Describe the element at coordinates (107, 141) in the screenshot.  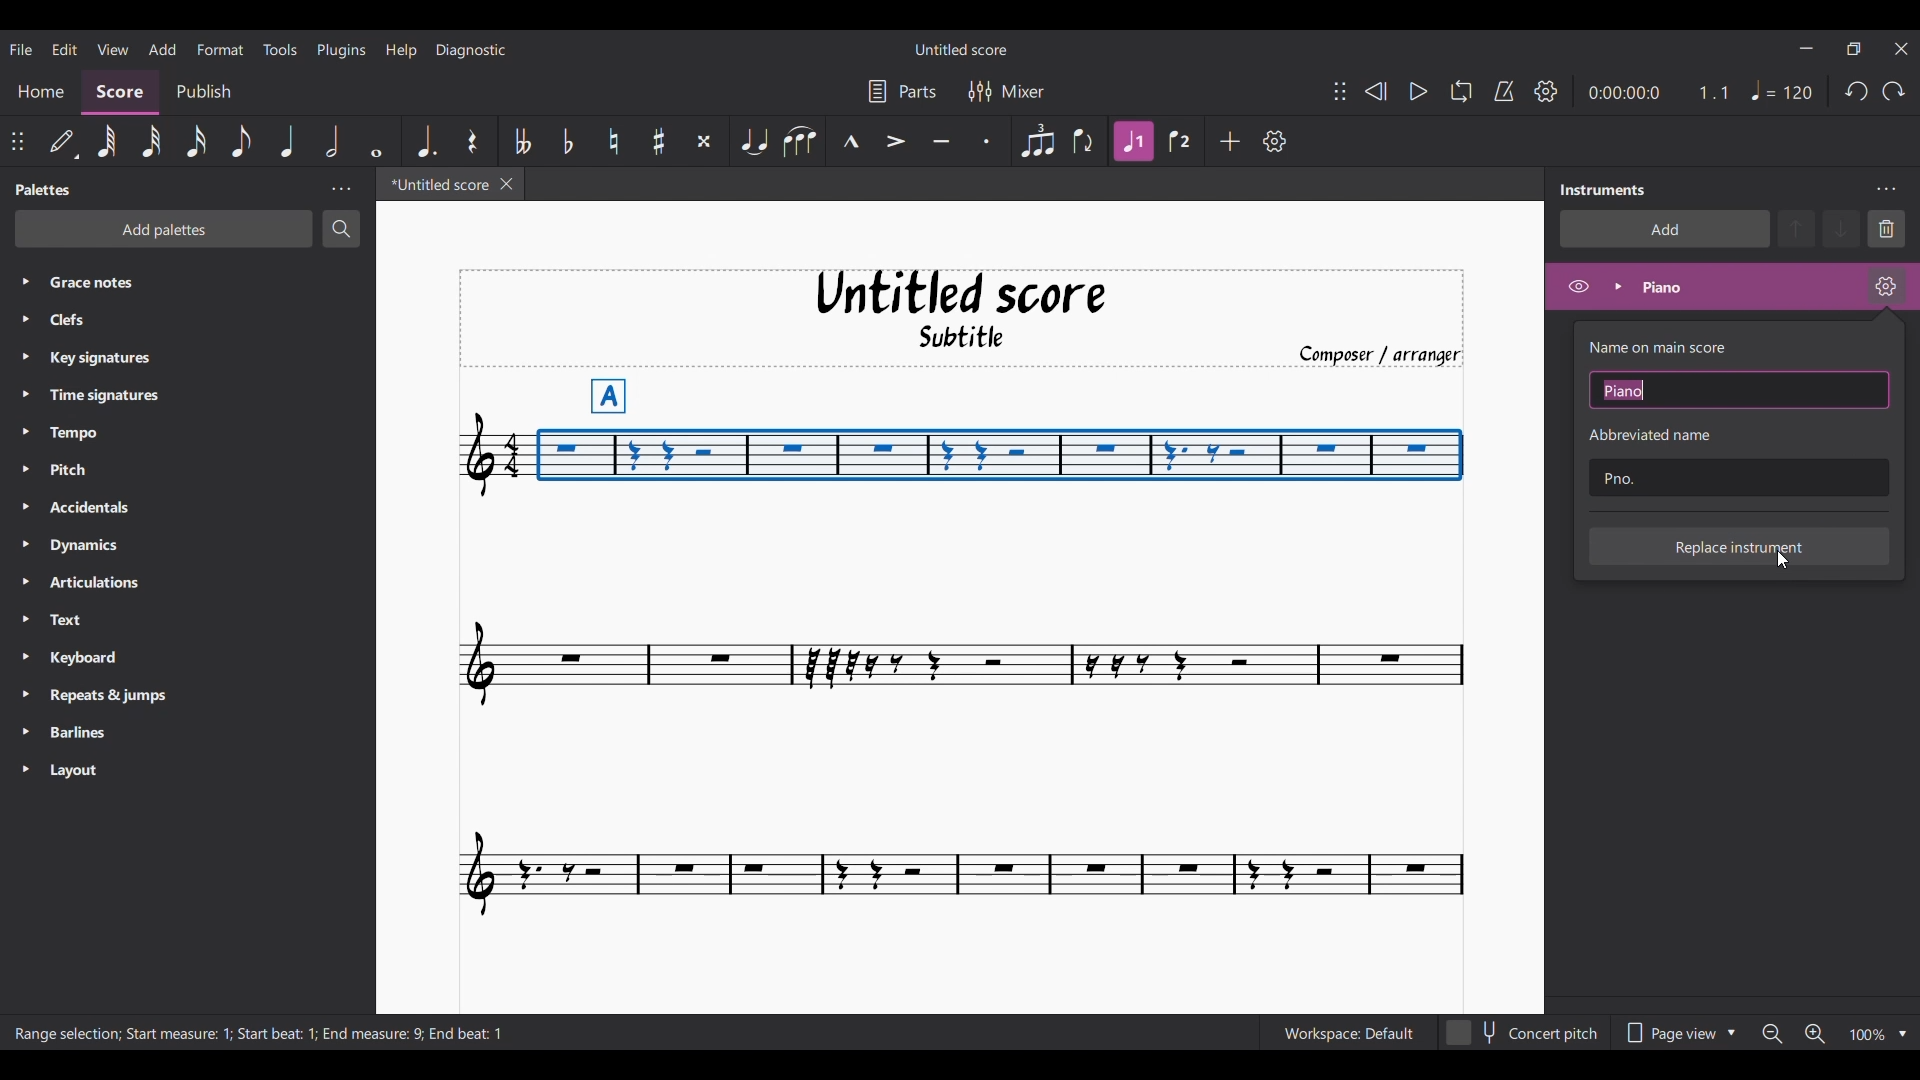
I see `64th note` at that location.